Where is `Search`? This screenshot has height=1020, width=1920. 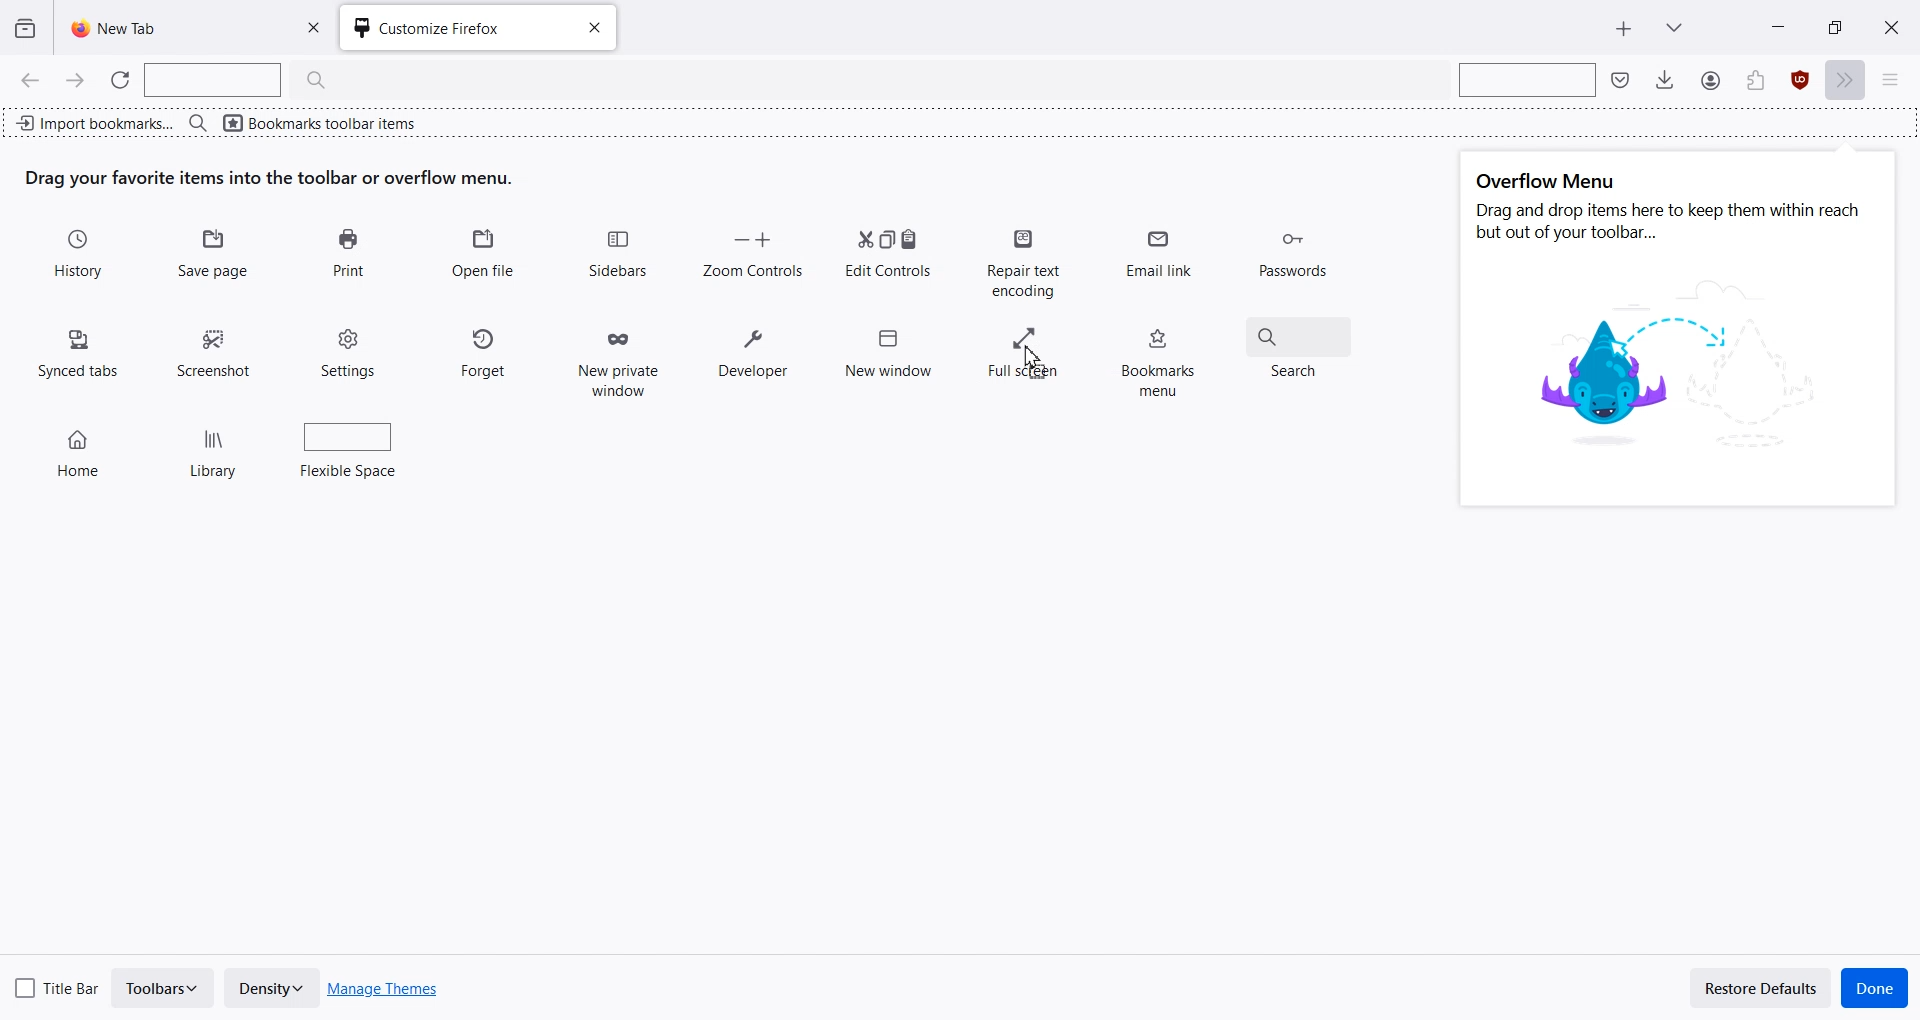
Search is located at coordinates (1301, 344).